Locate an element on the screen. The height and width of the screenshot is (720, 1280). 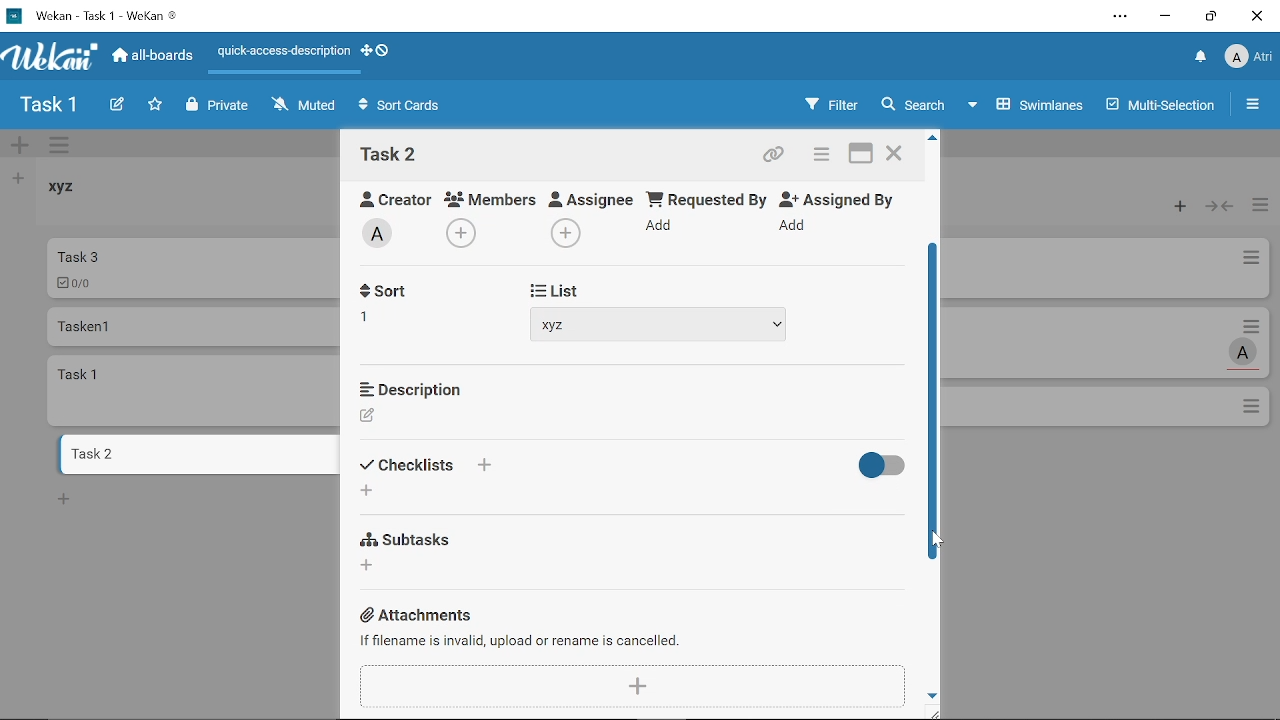
Sort is located at coordinates (409, 465).